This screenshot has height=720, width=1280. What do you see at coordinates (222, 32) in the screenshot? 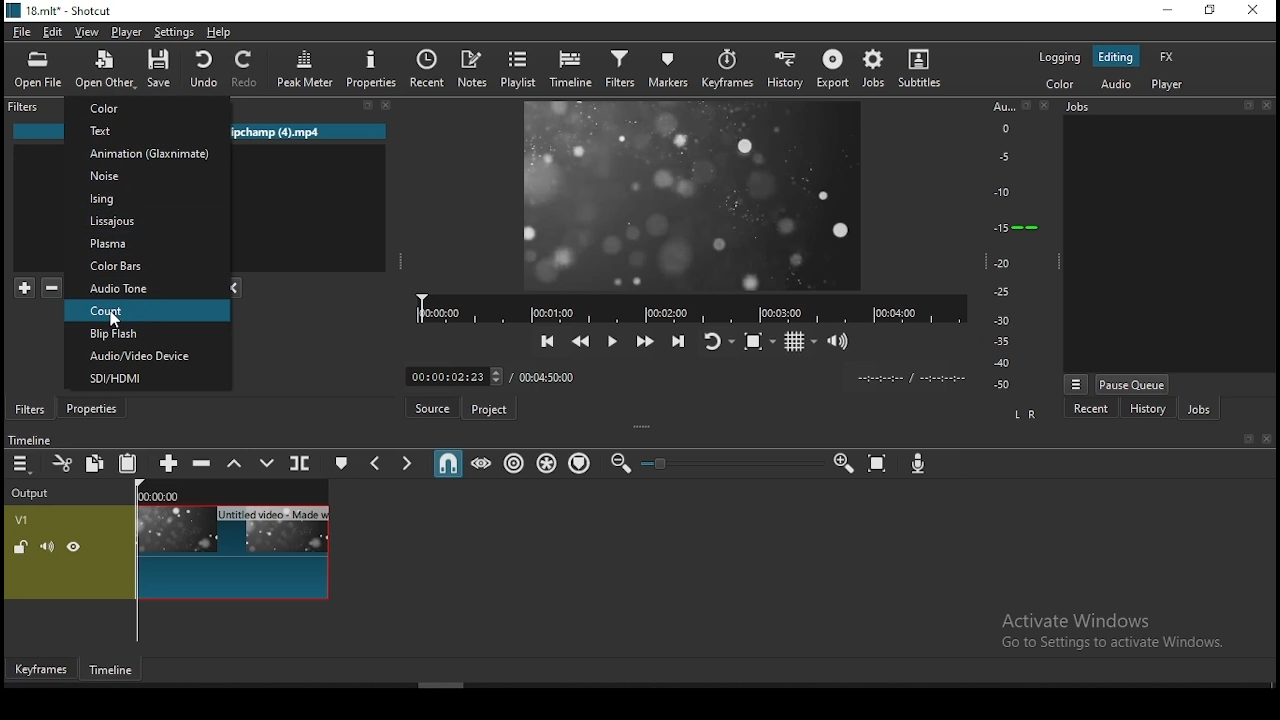
I see `help` at bounding box center [222, 32].